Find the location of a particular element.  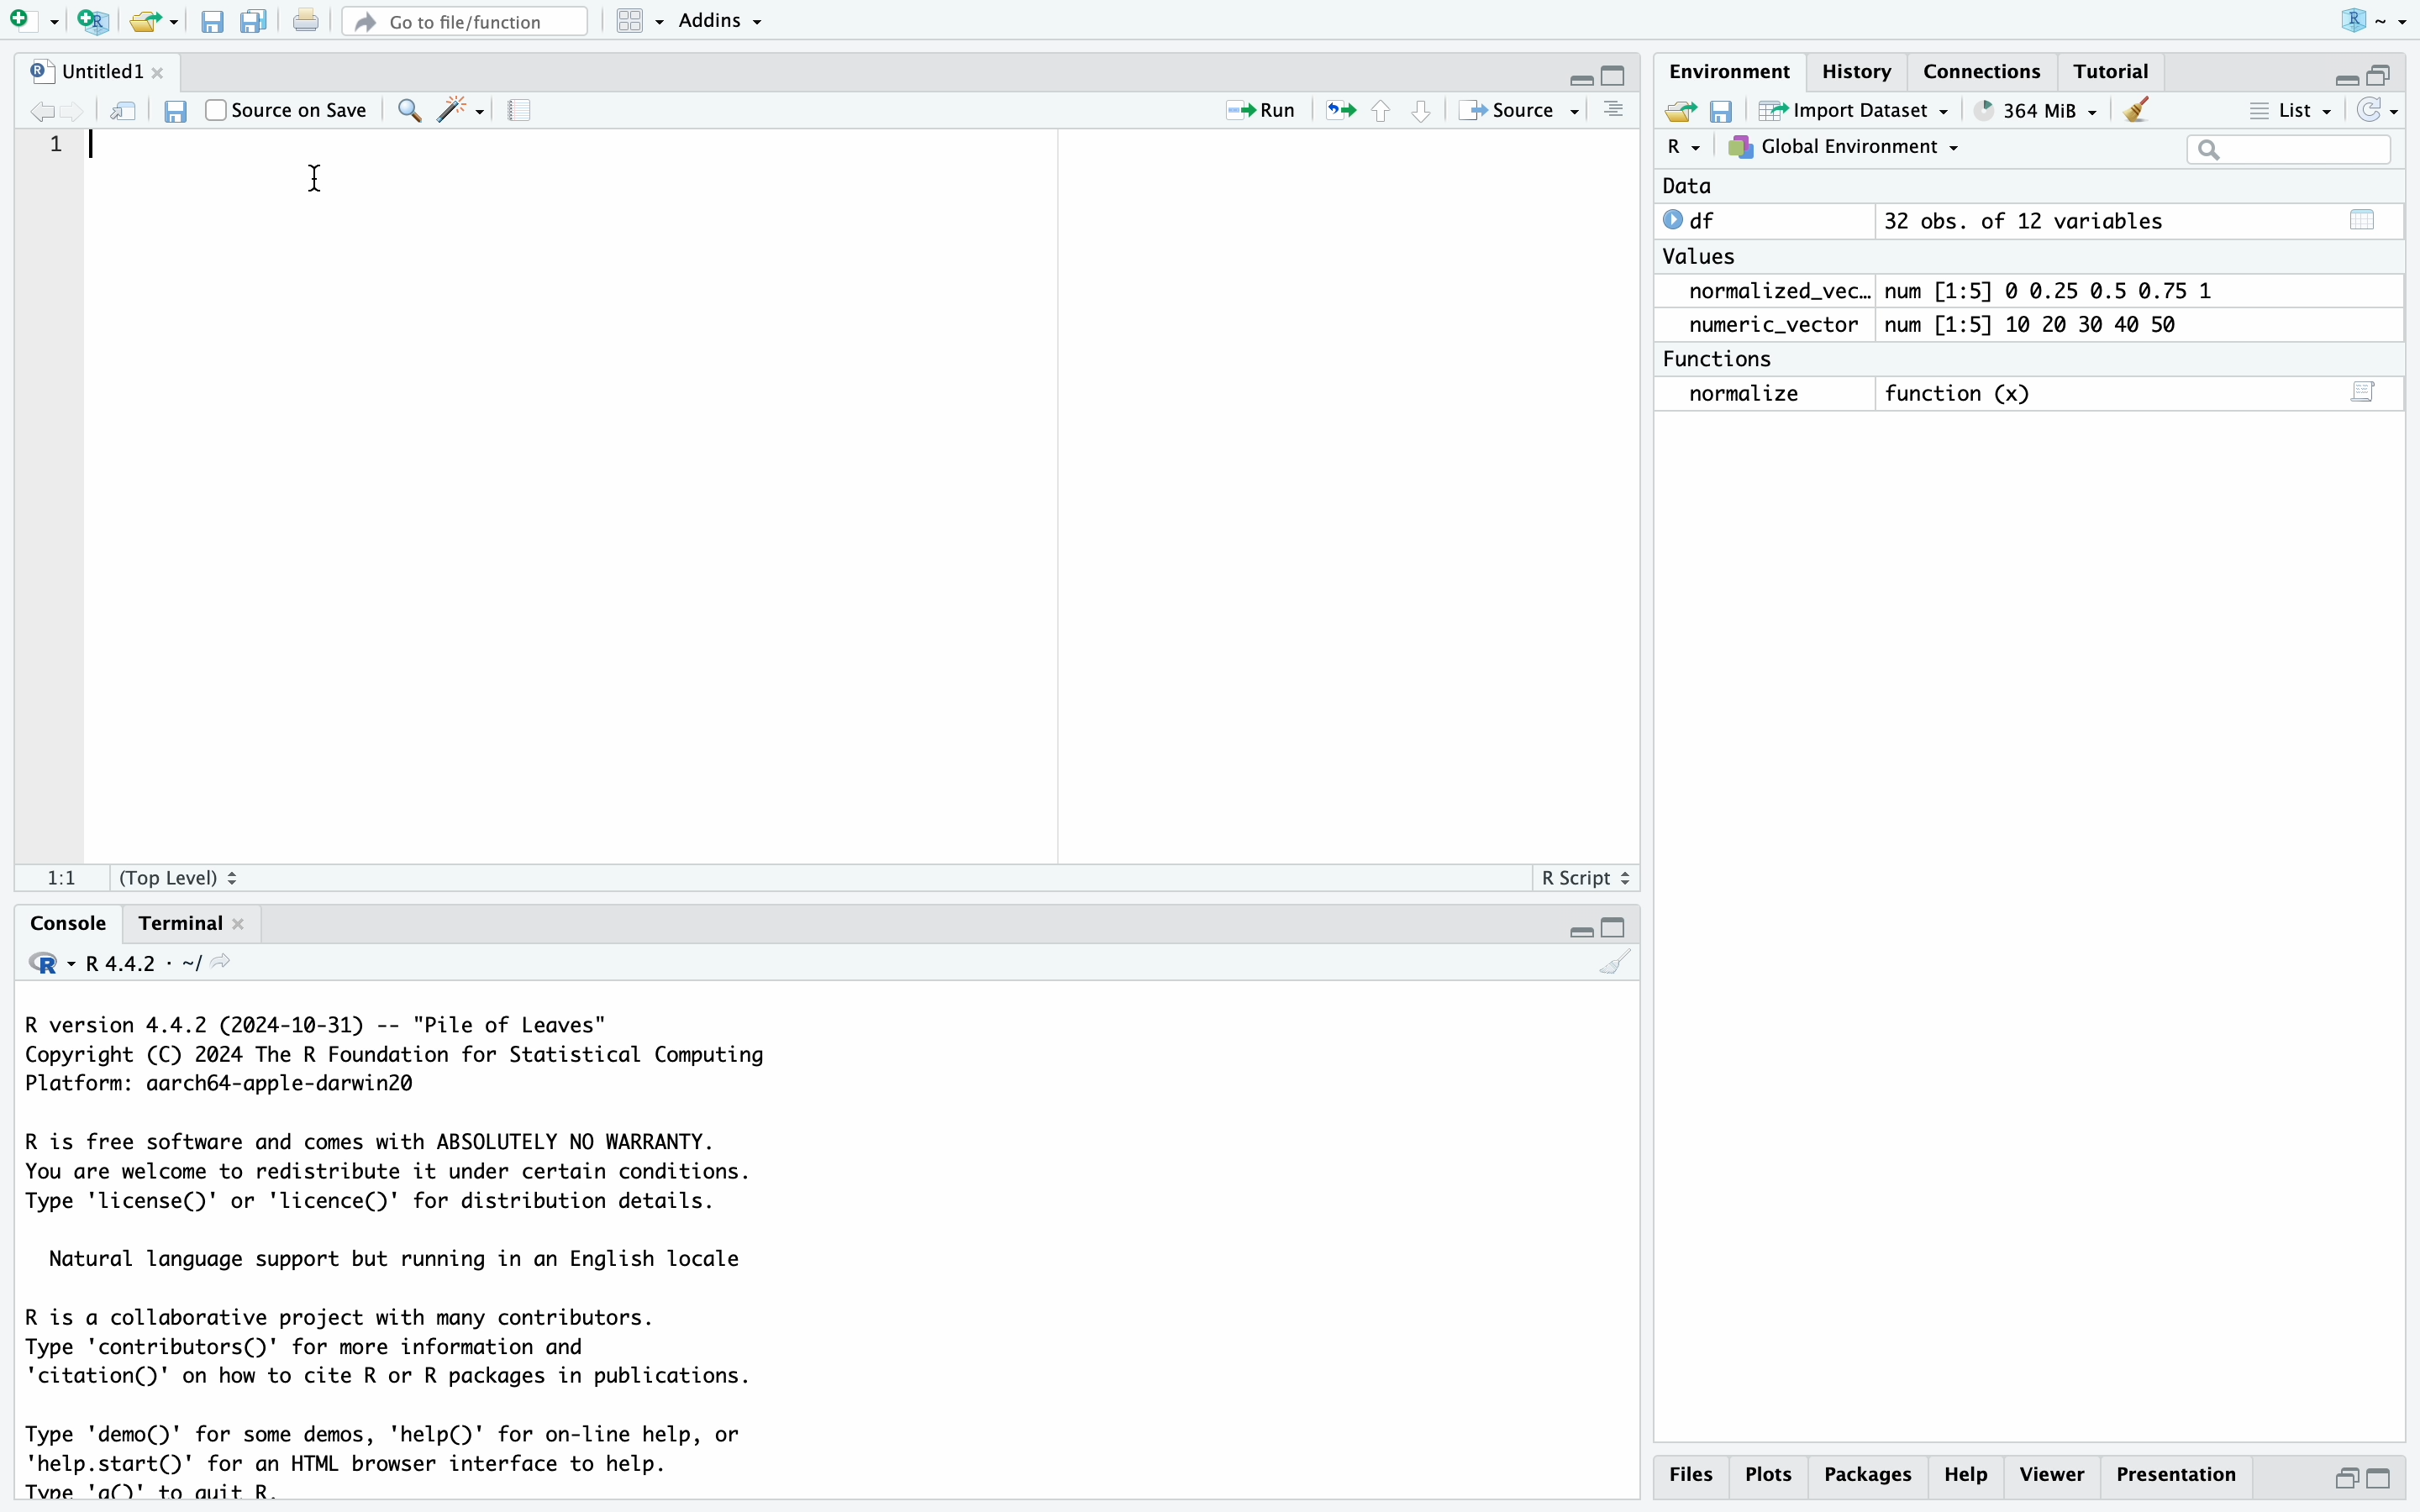

Fullscreen is located at coordinates (1599, 73).